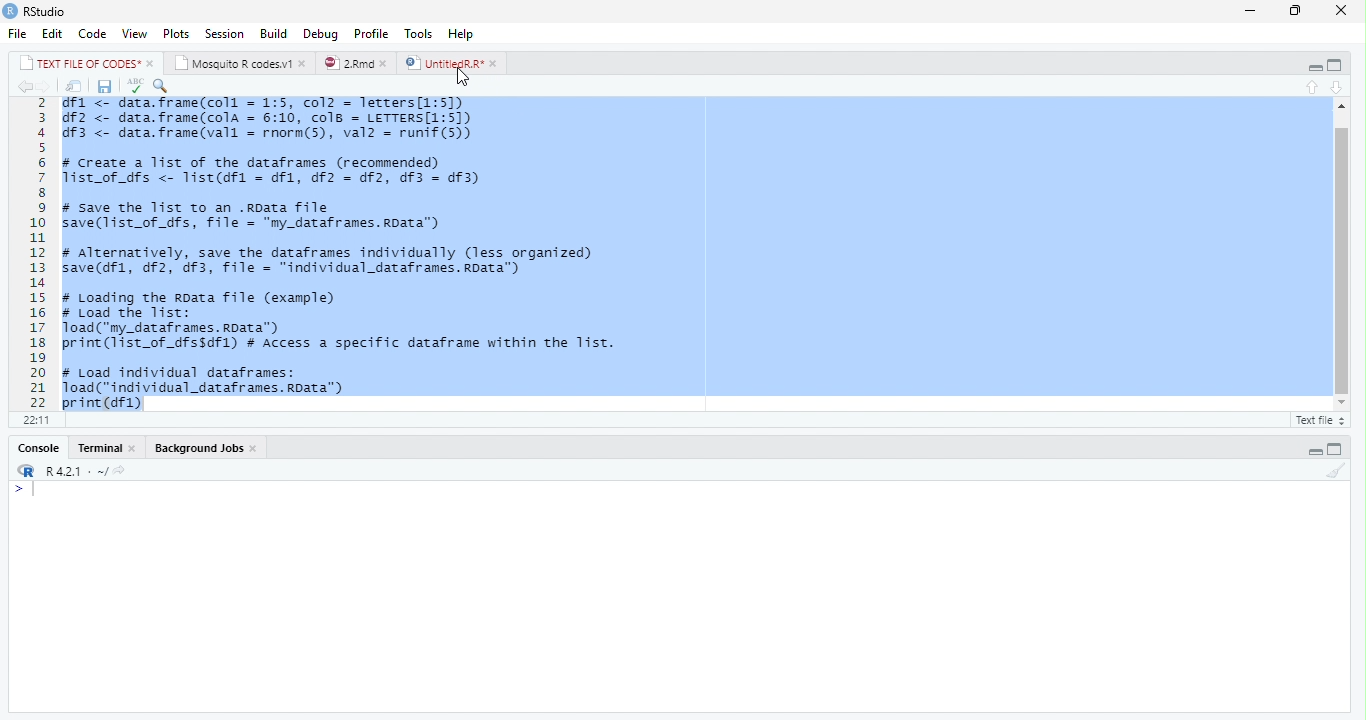 The image size is (1366, 720). I want to click on Line number, so click(35, 253).